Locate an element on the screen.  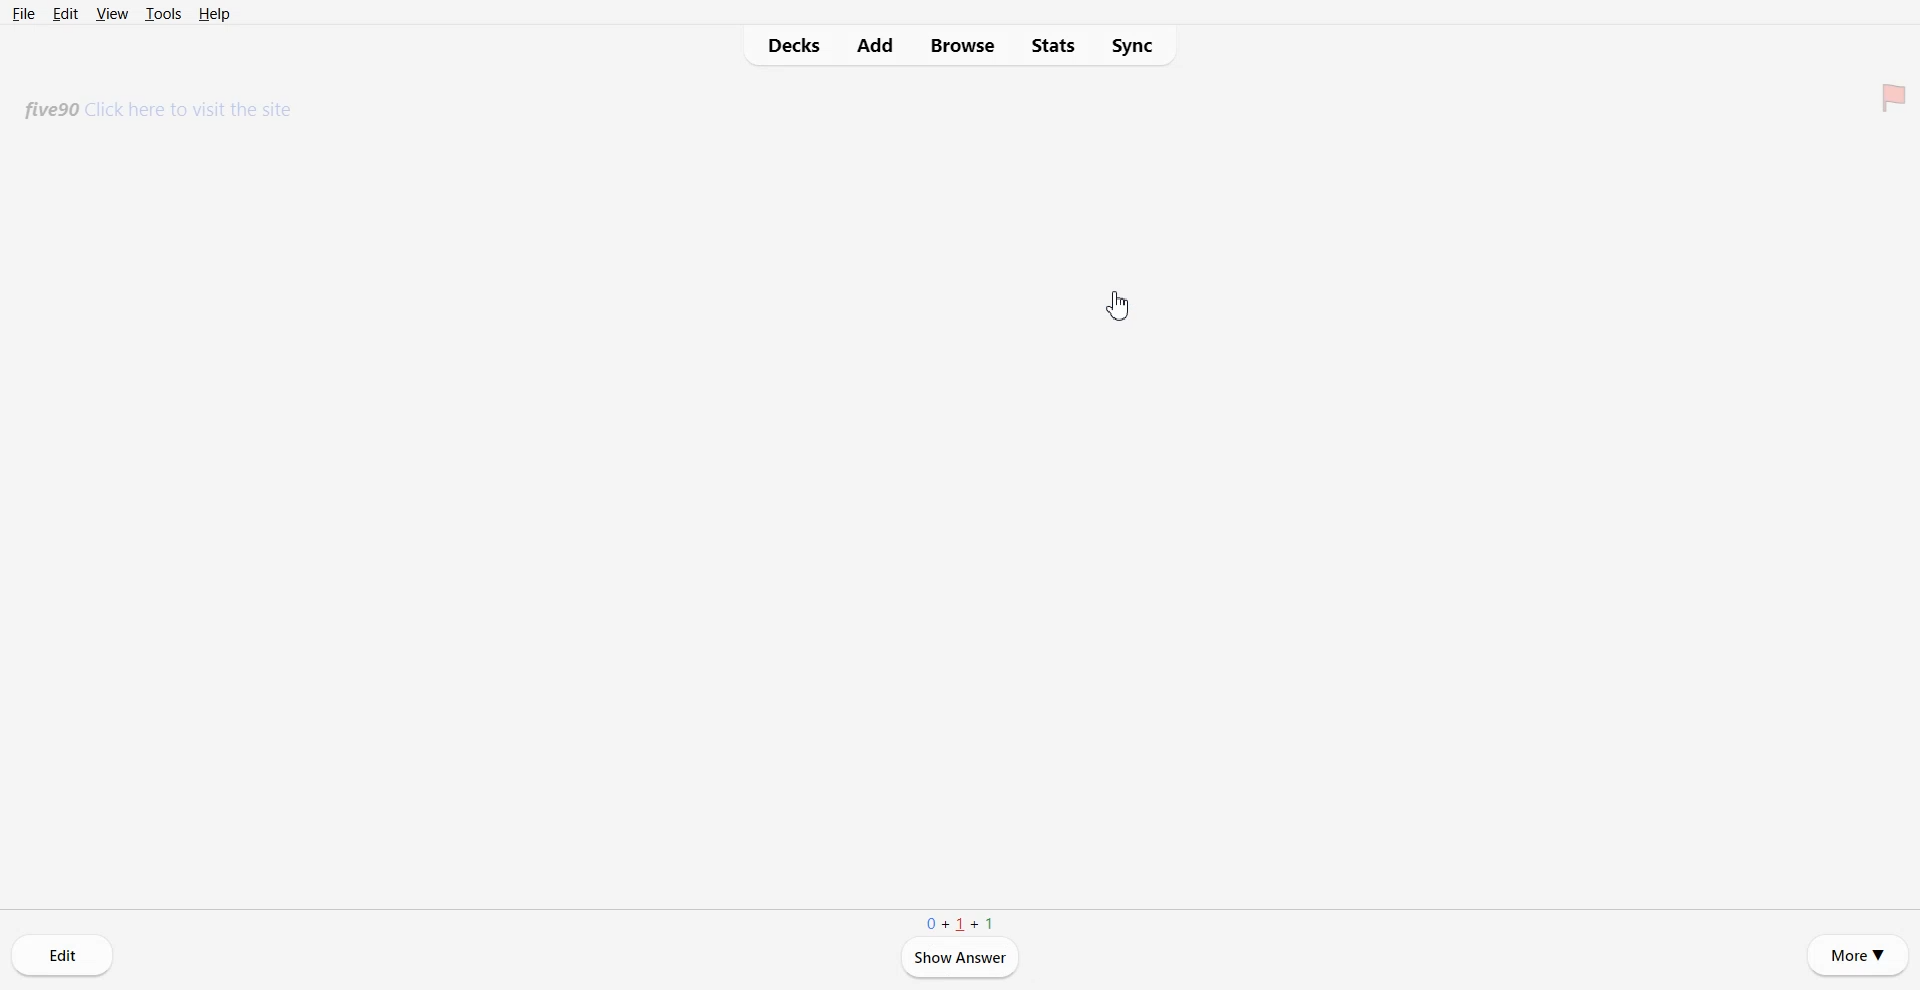
View is located at coordinates (113, 13).